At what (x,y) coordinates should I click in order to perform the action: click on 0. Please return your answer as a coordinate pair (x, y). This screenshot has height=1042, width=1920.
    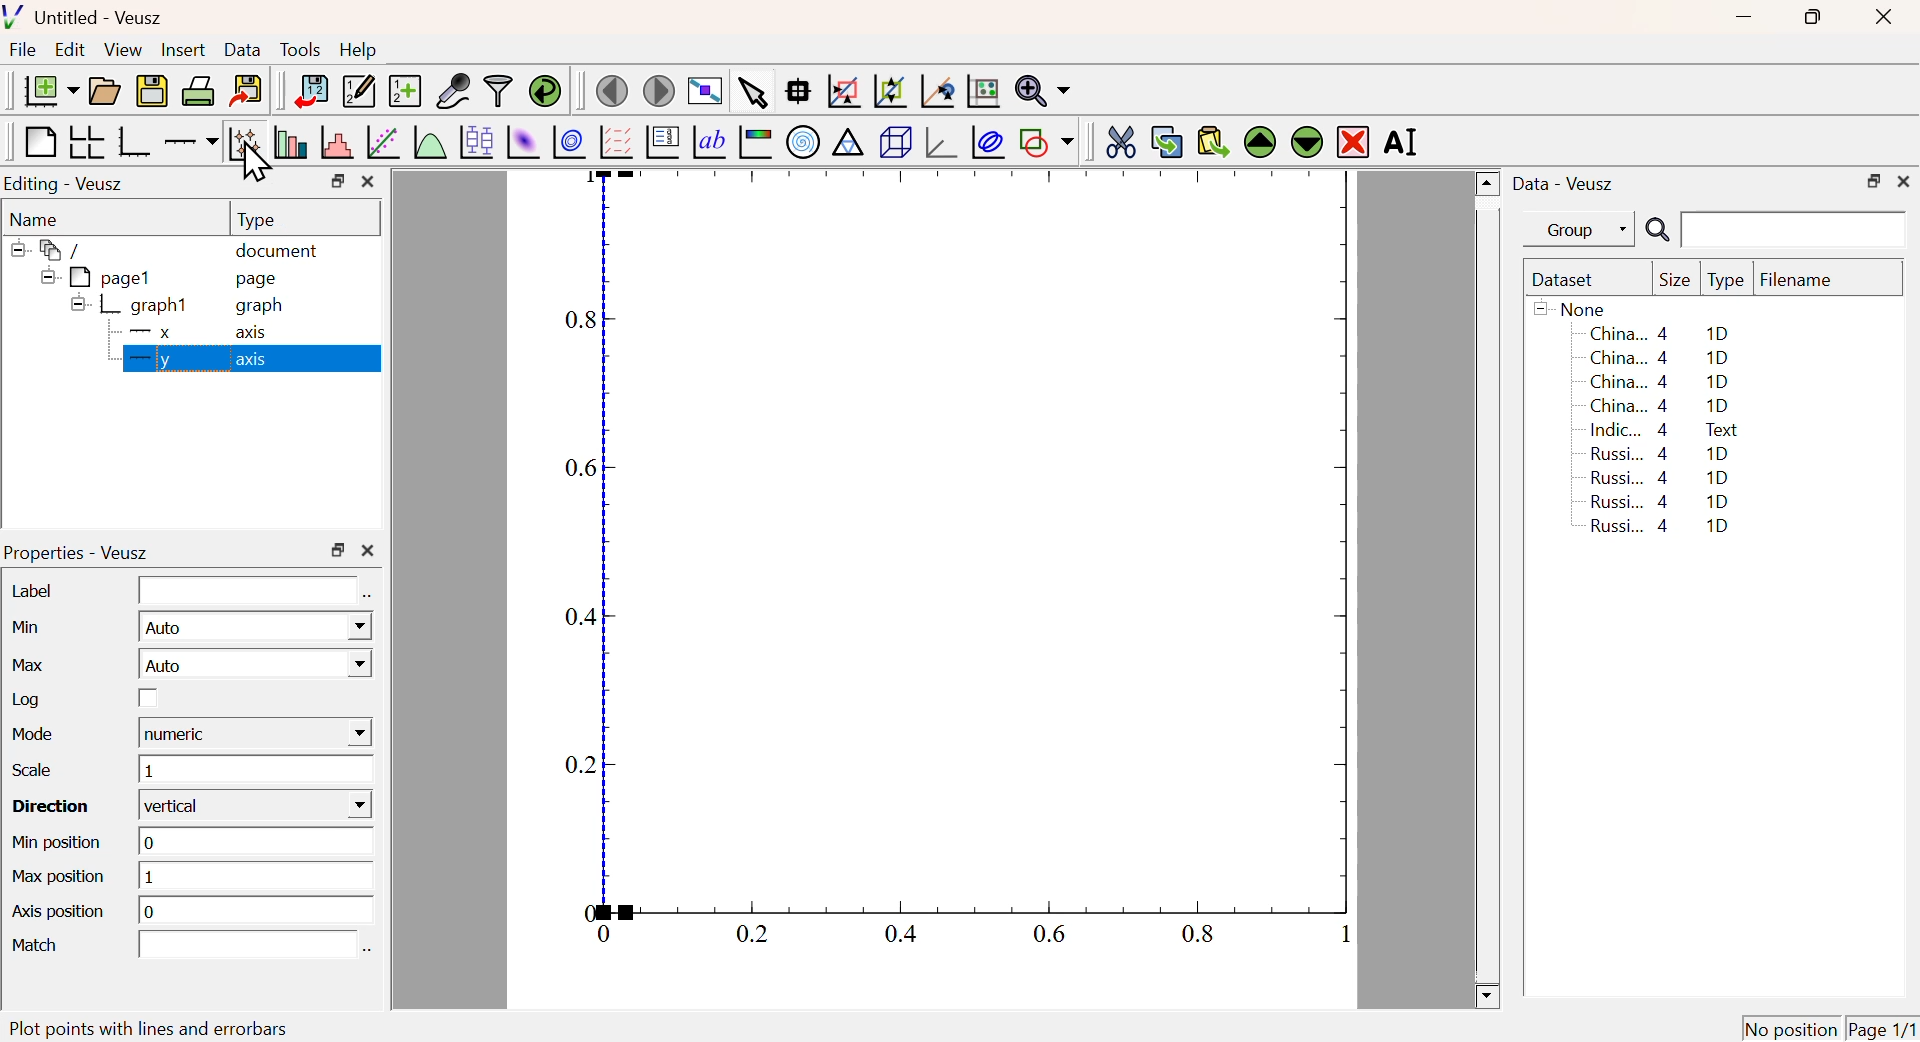
    Looking at the image, I should click on (260, 841).